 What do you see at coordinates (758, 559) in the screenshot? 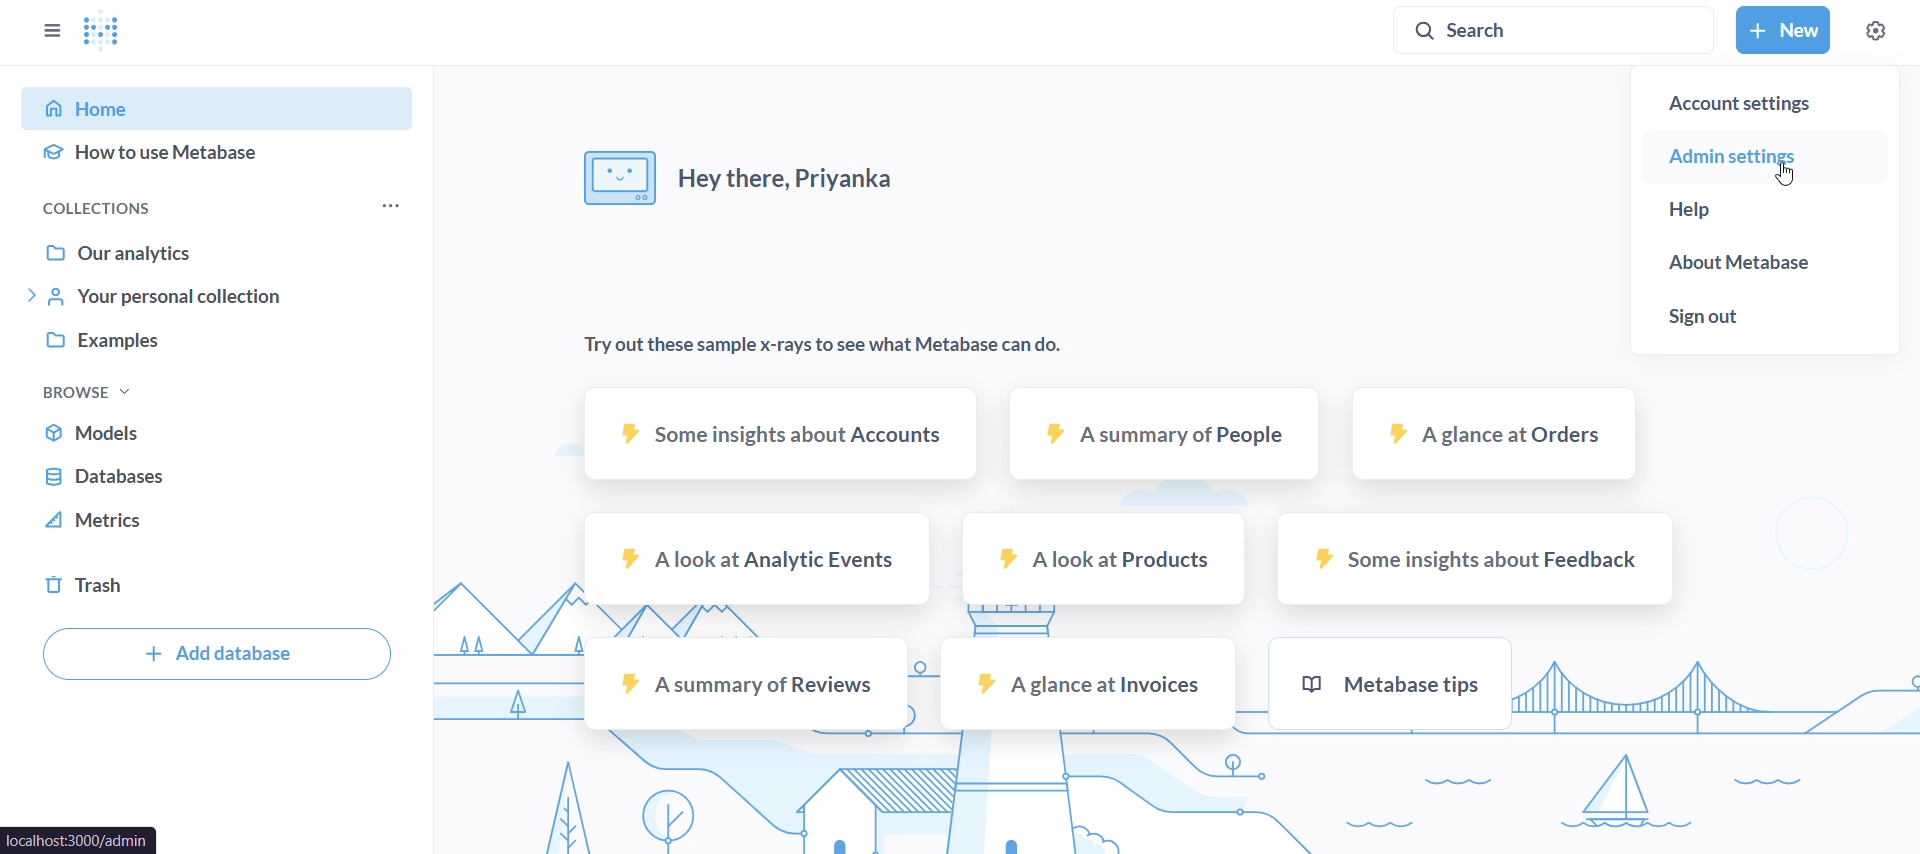
I see `a look at analytic events` at bounding box center [758, 559].